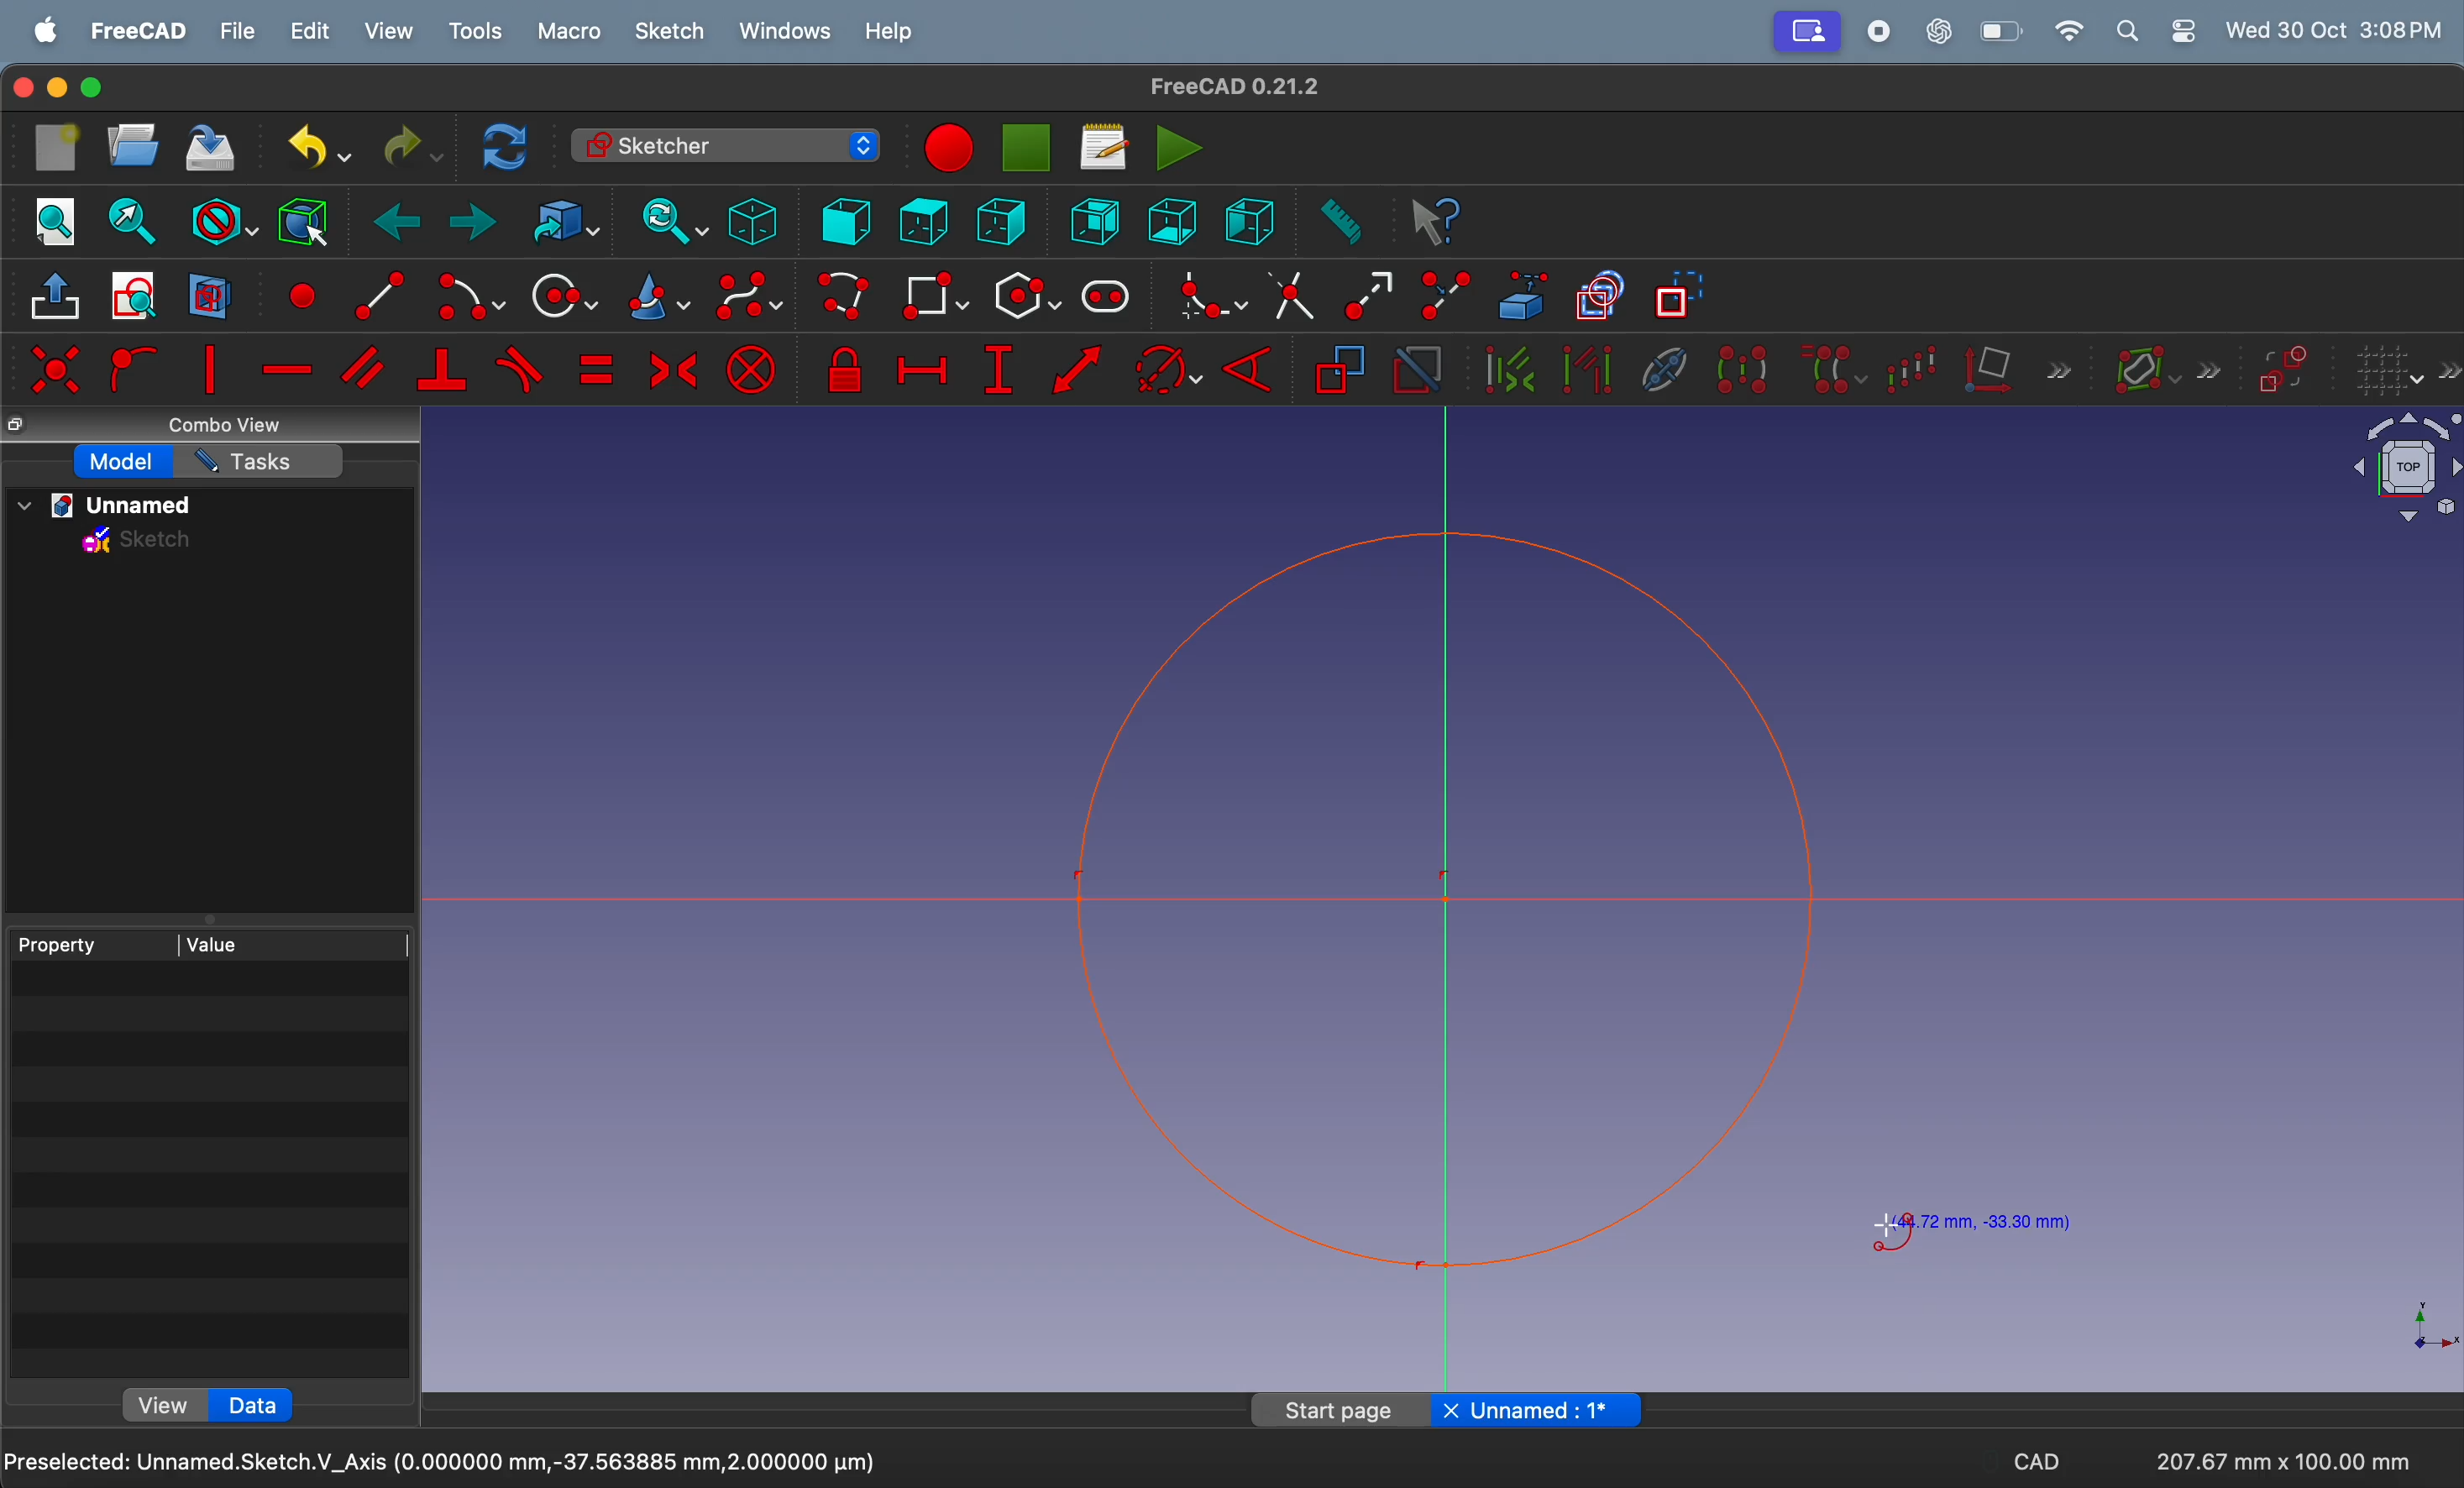  Describe the element at coordinates (295, 942) in the screenshot. I see `value` at that location.